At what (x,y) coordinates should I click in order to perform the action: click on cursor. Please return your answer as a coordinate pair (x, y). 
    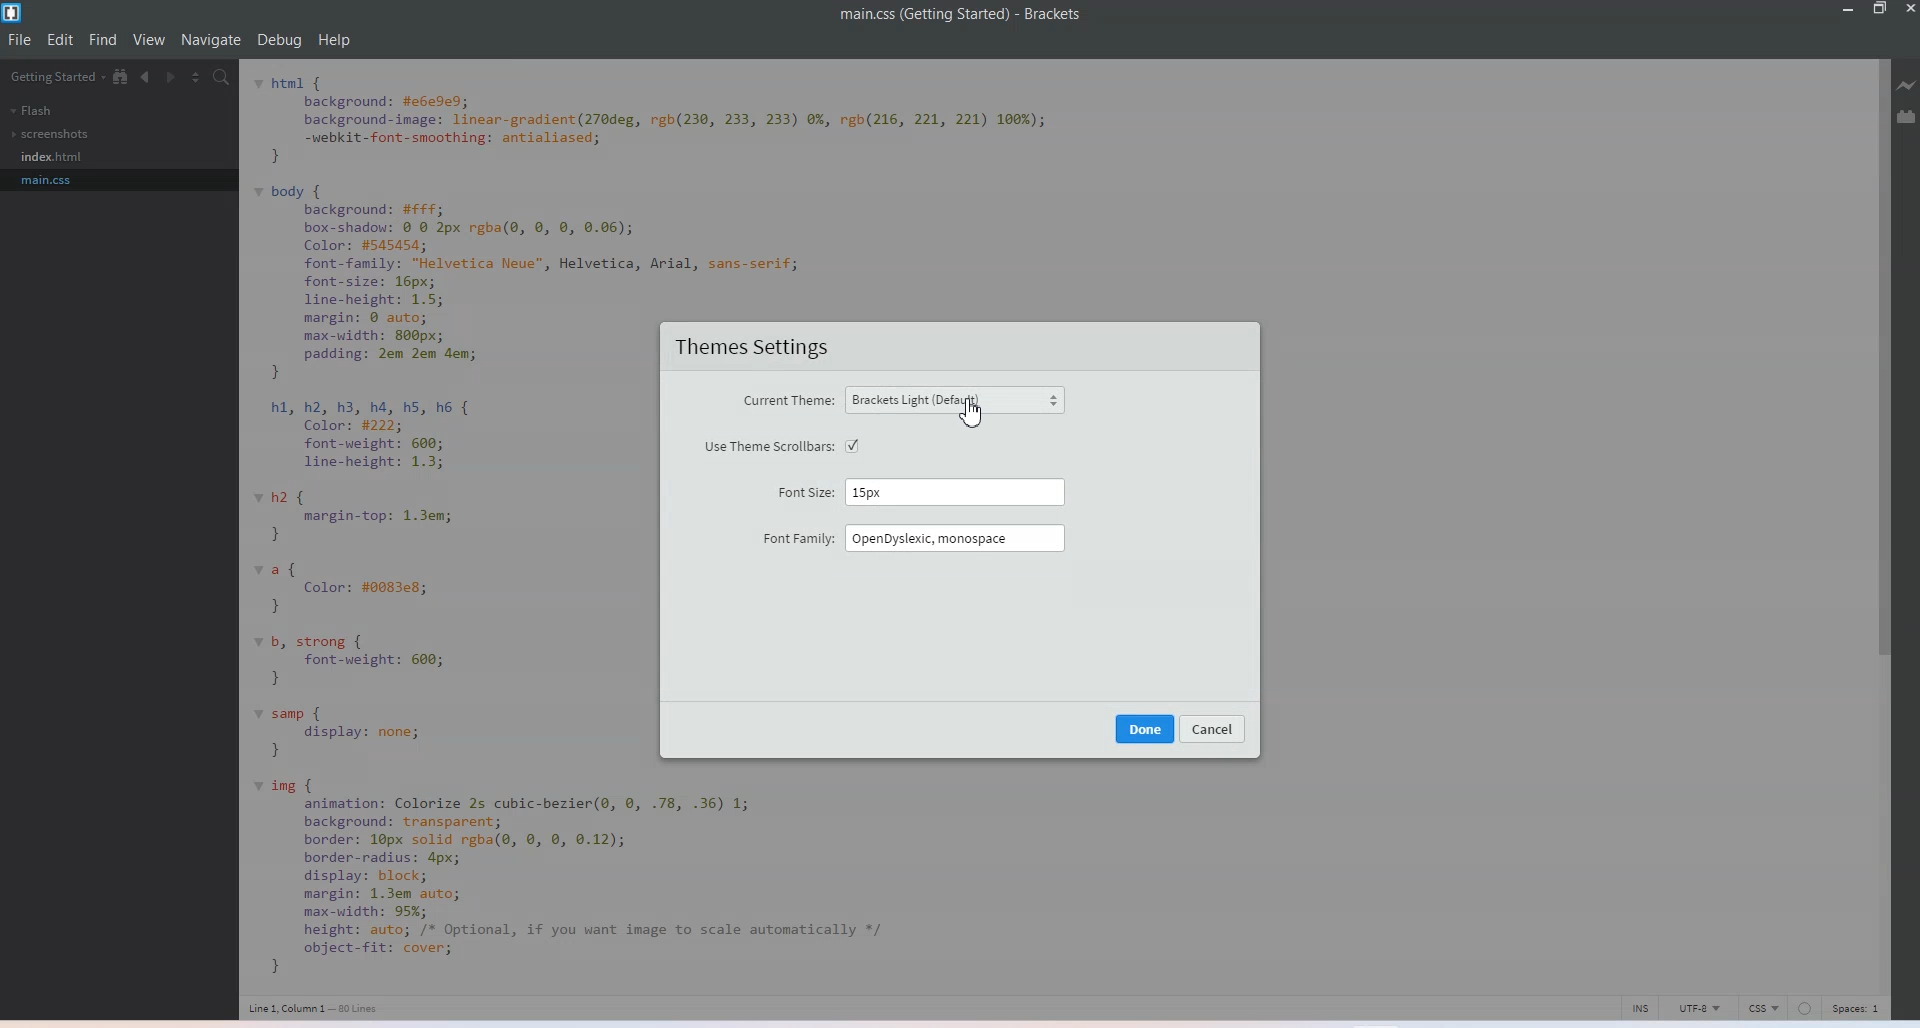
    Looking at the image, I should click on (974, 416).